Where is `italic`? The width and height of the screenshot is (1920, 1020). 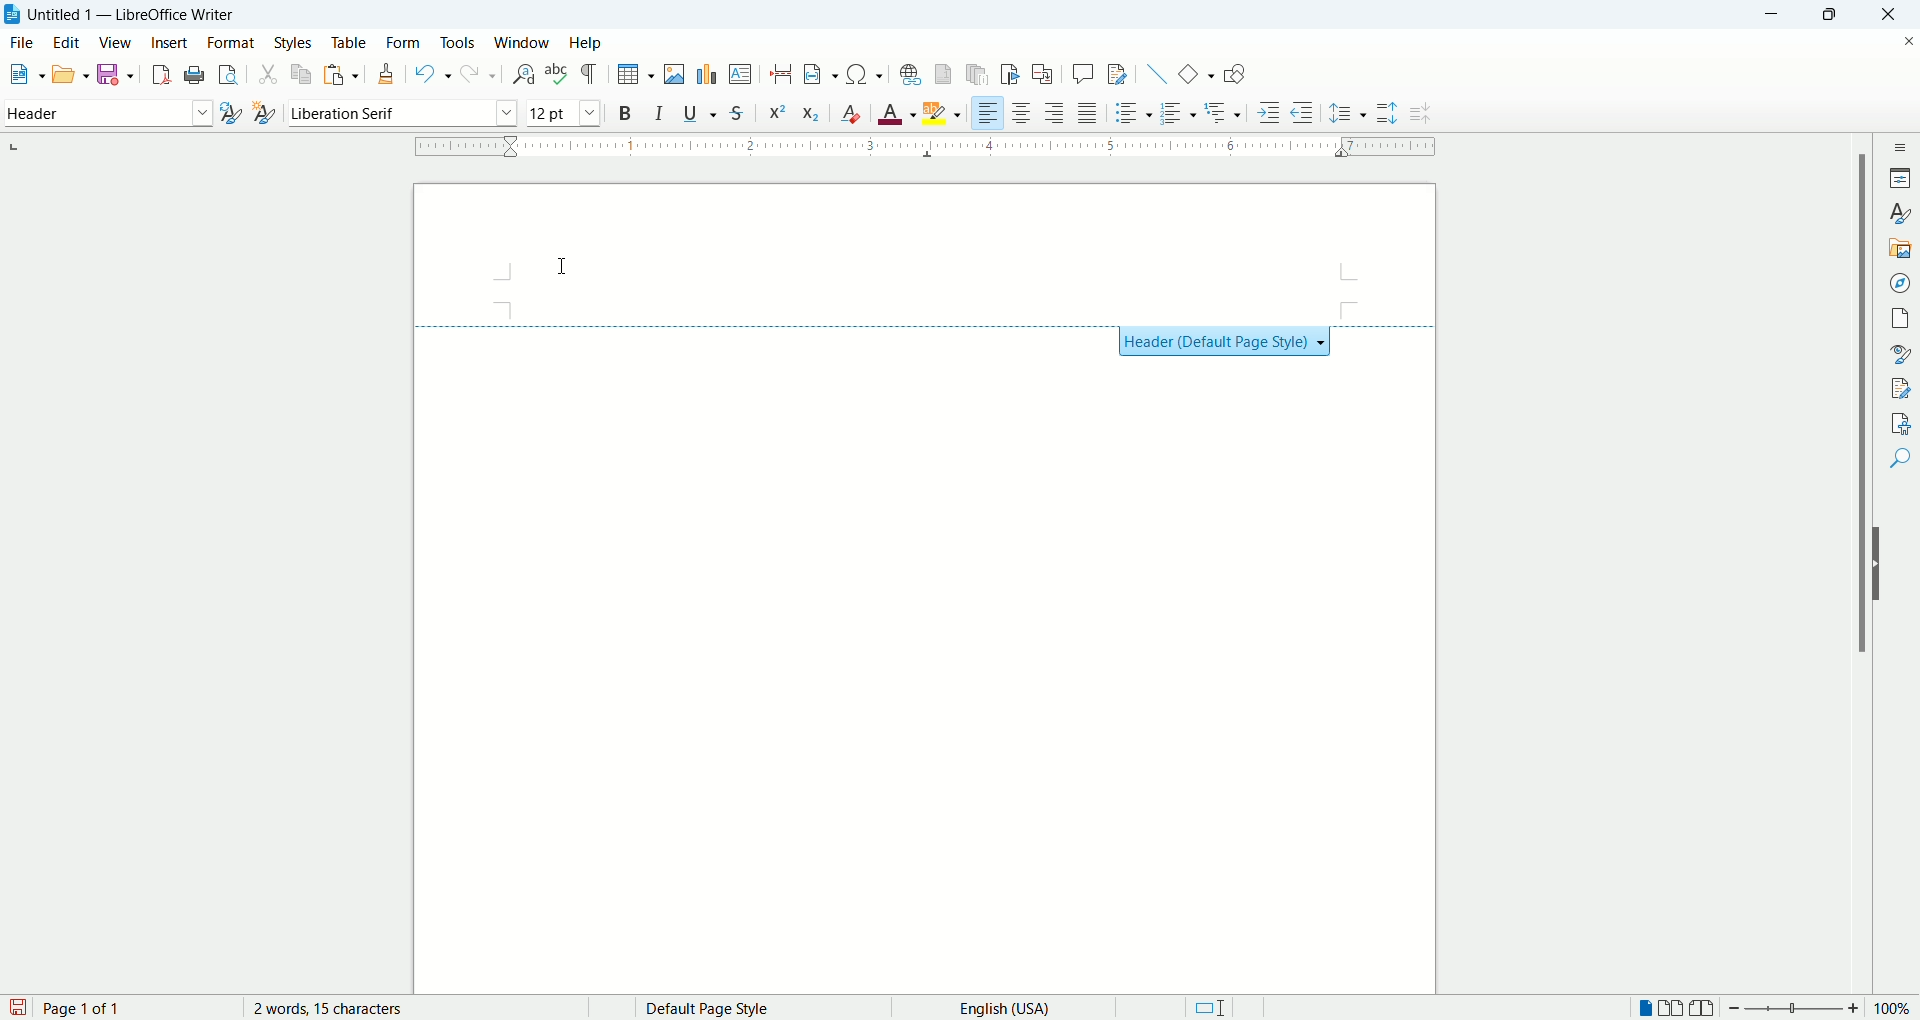
italic is located at coordinates (655, 114).